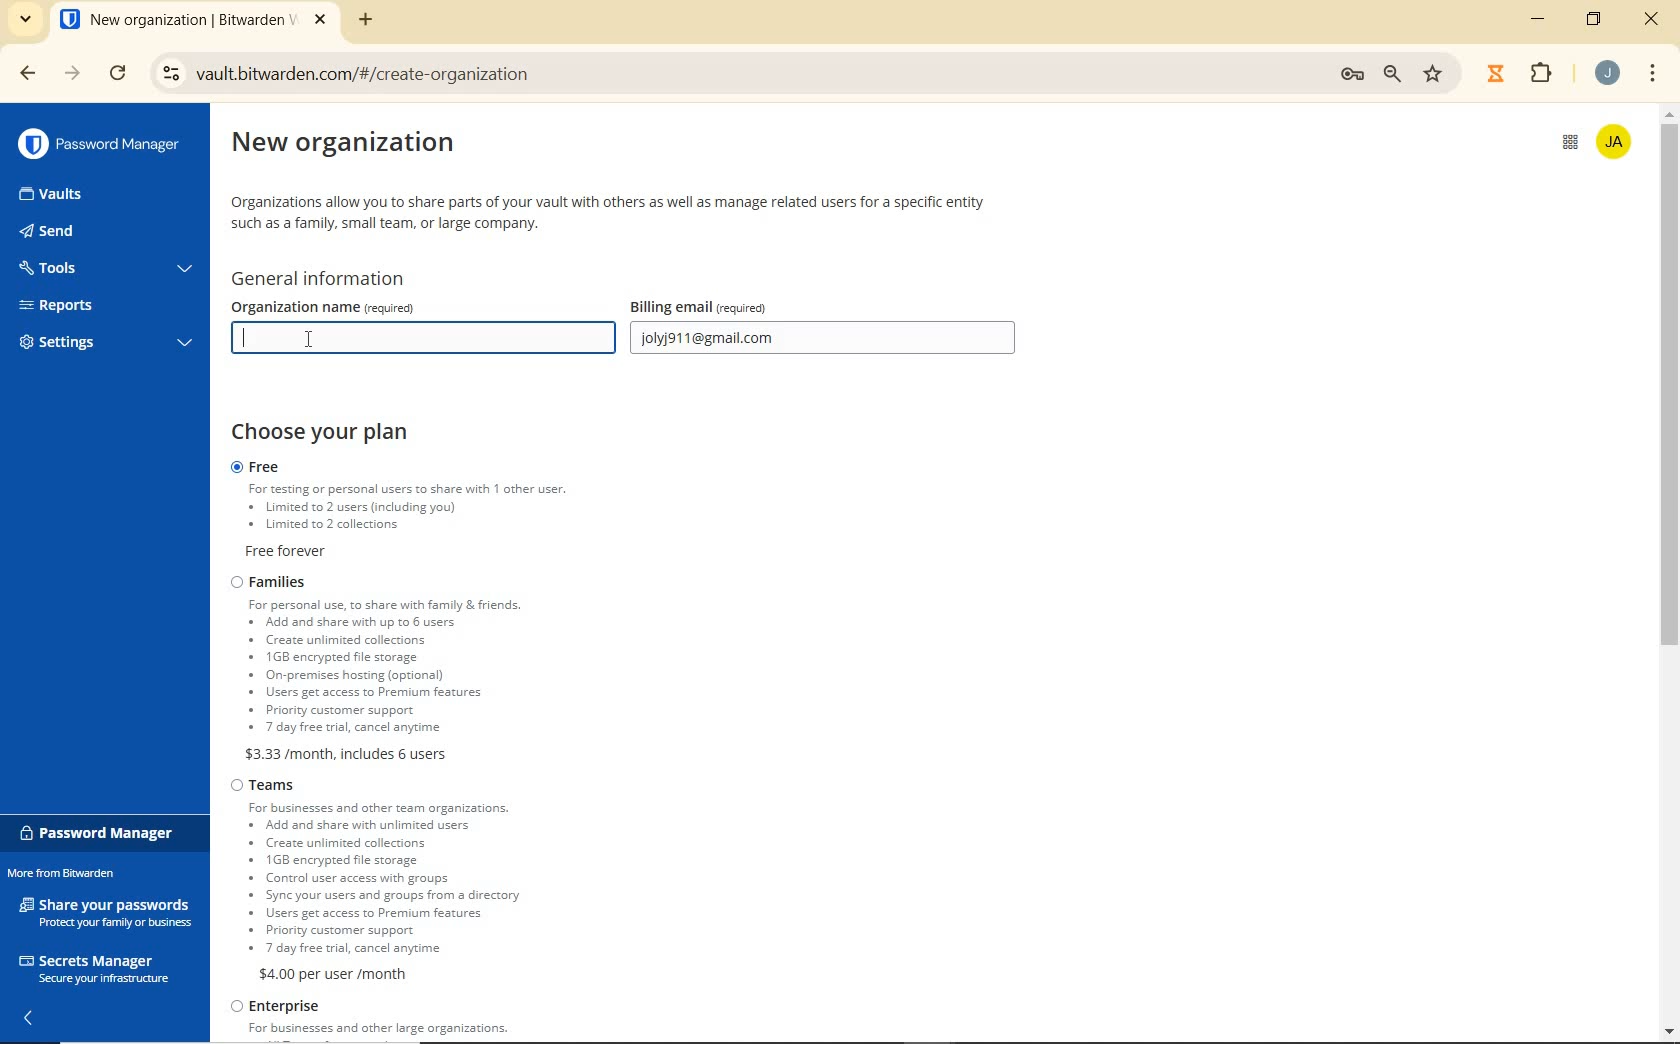 The height and width of the screenshot is (1044, 1680). Describe the element at coordinates (72, 75) in the screenshot. I see `FORWARD` at that location.